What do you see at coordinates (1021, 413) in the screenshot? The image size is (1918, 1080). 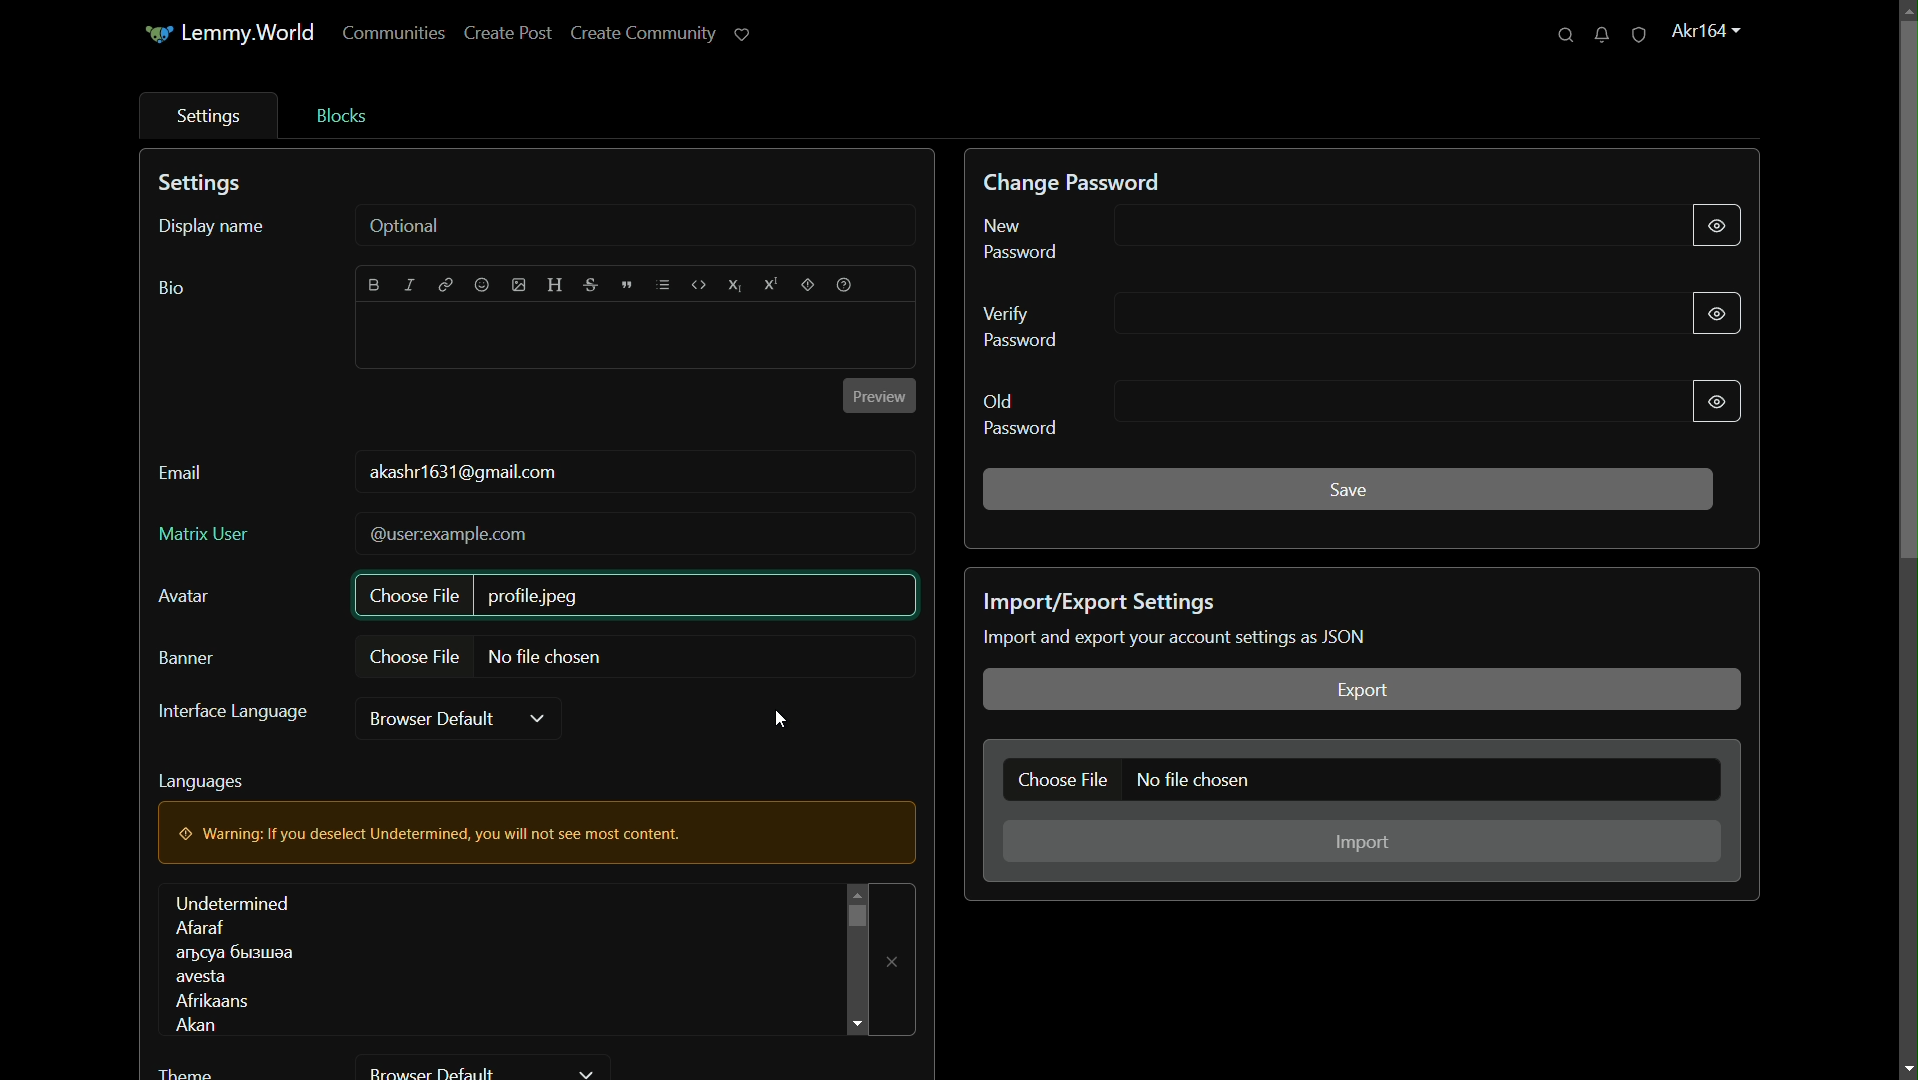 I see `old password` at bounding box center [1021, 413].